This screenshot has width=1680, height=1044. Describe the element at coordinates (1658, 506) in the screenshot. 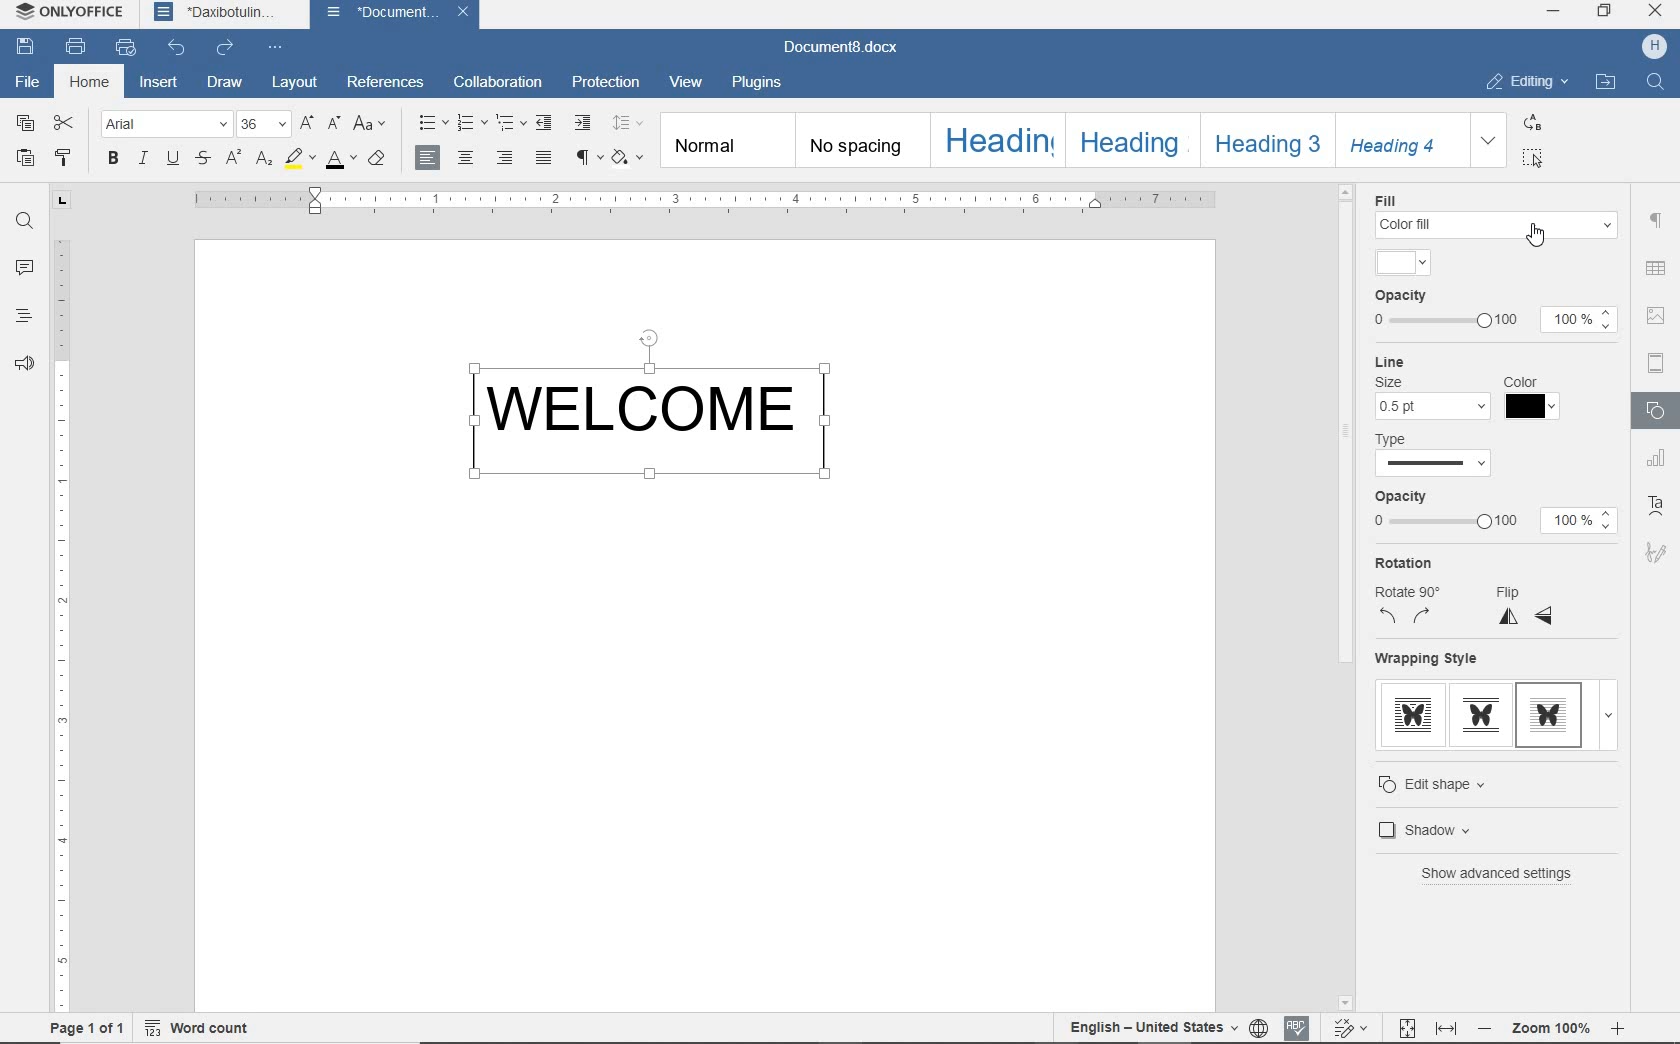

I see `TEXT ART` at that location.